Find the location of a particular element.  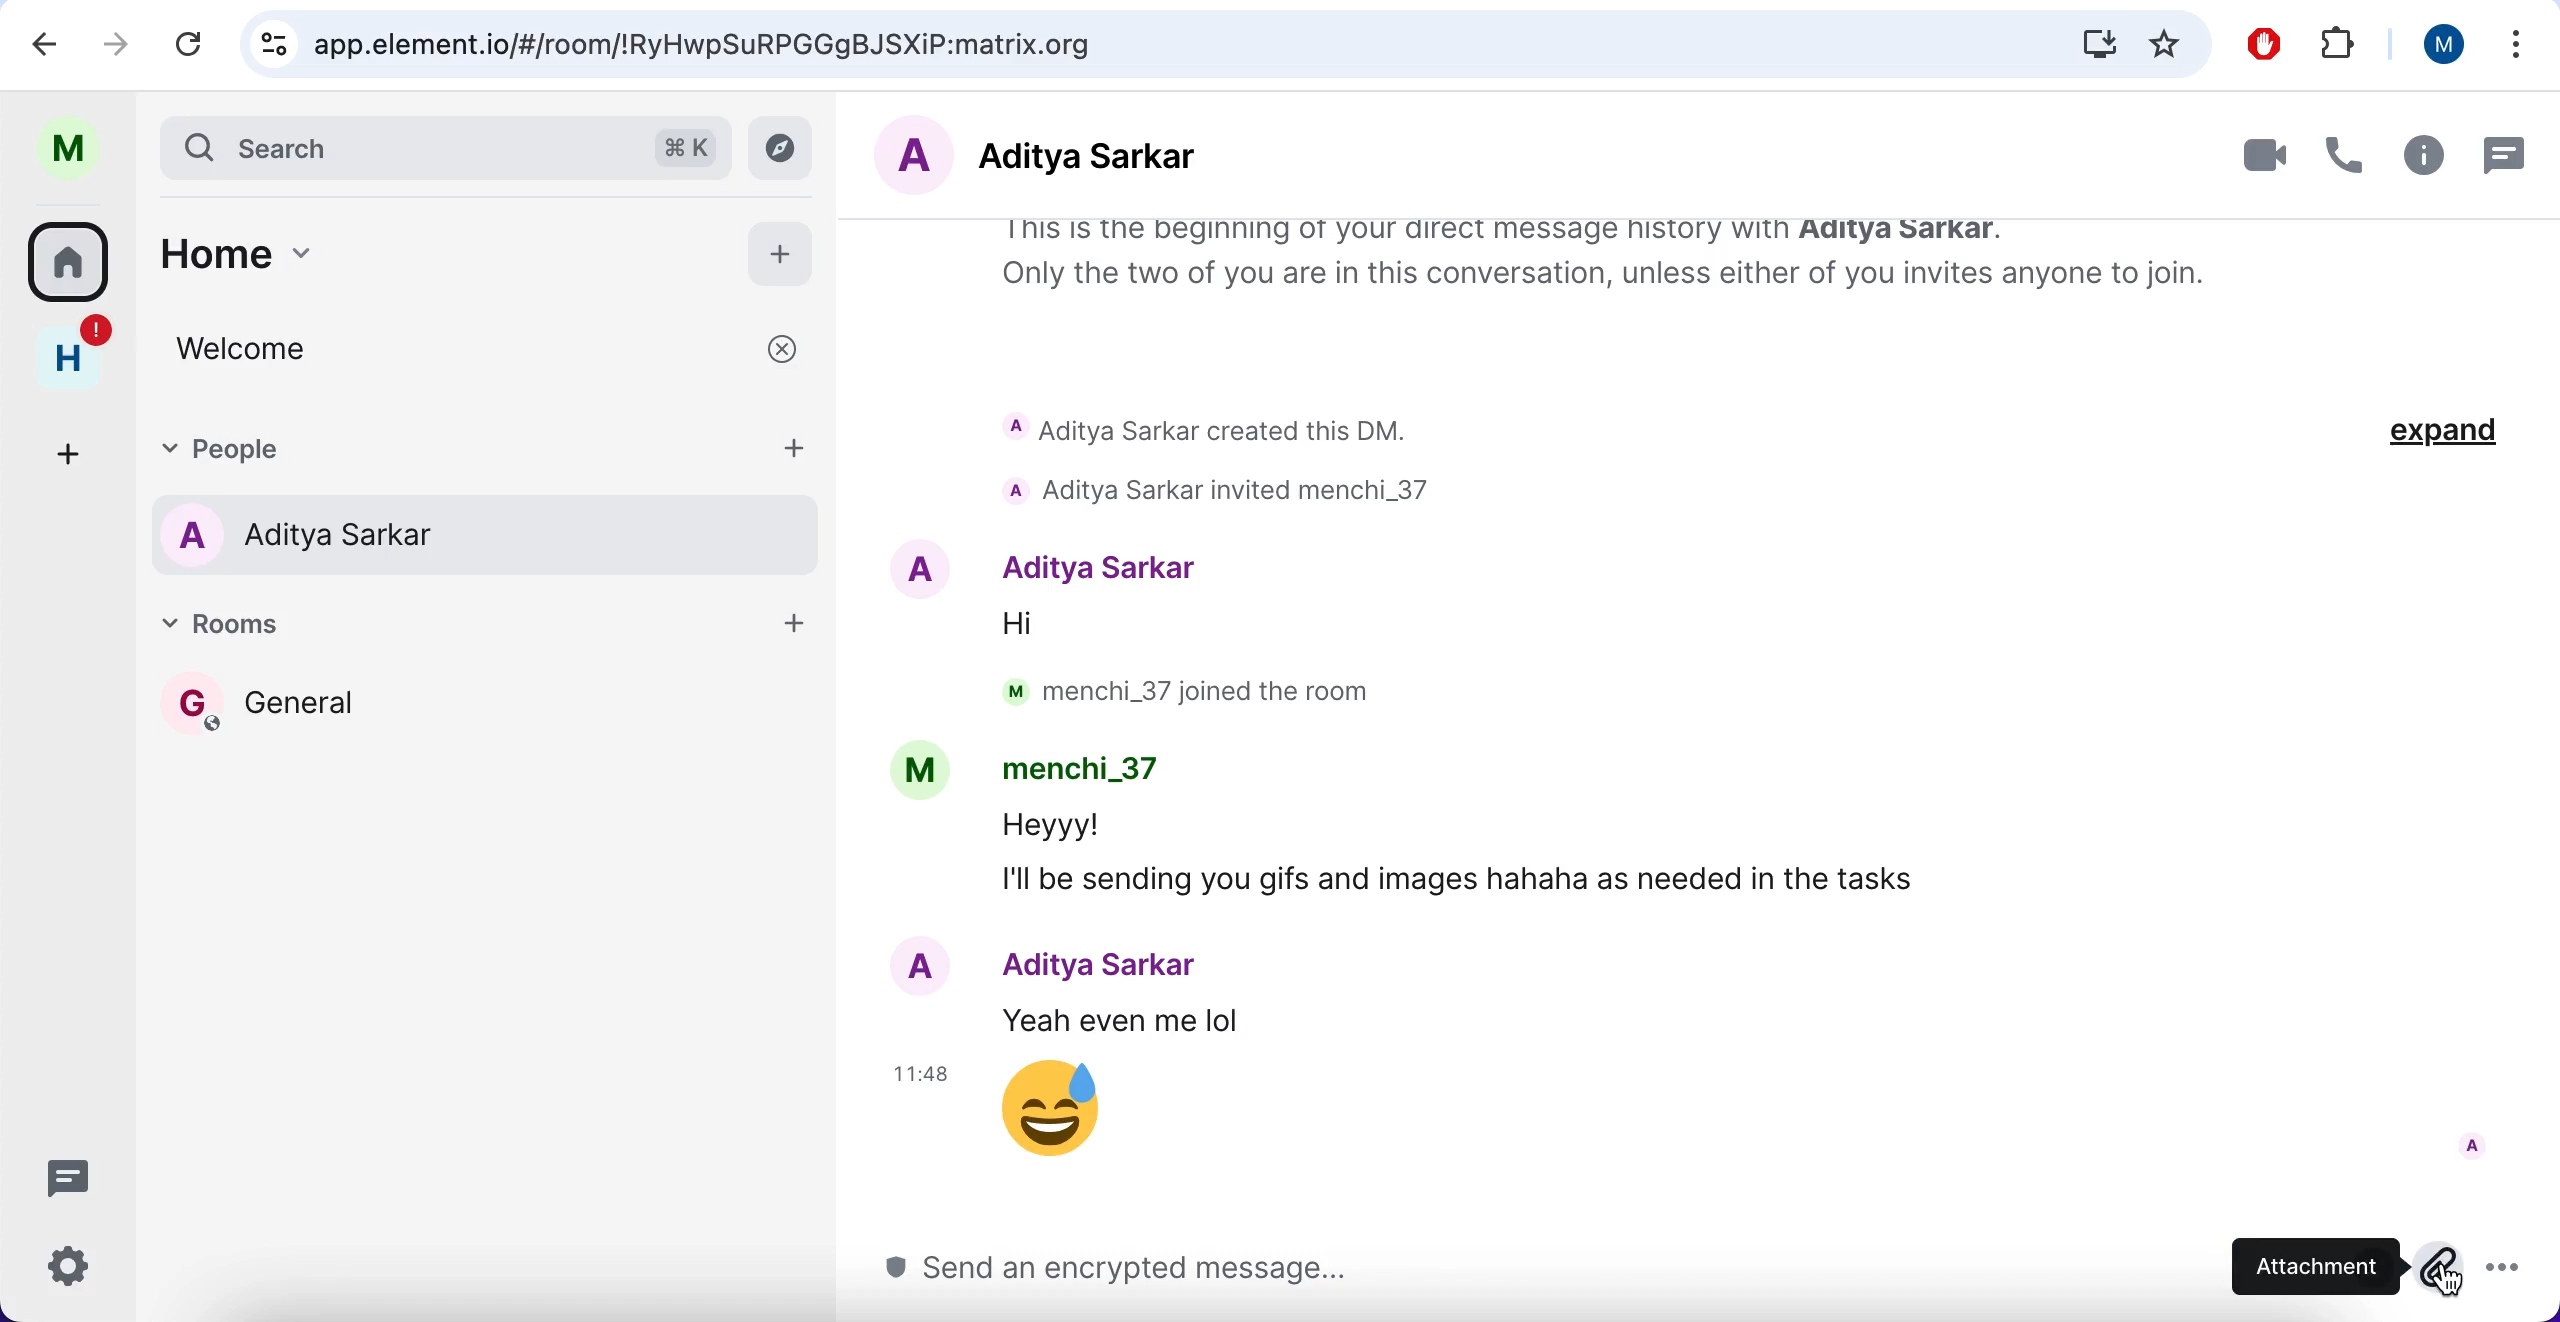

threads is located at coordinates (62, 1174).